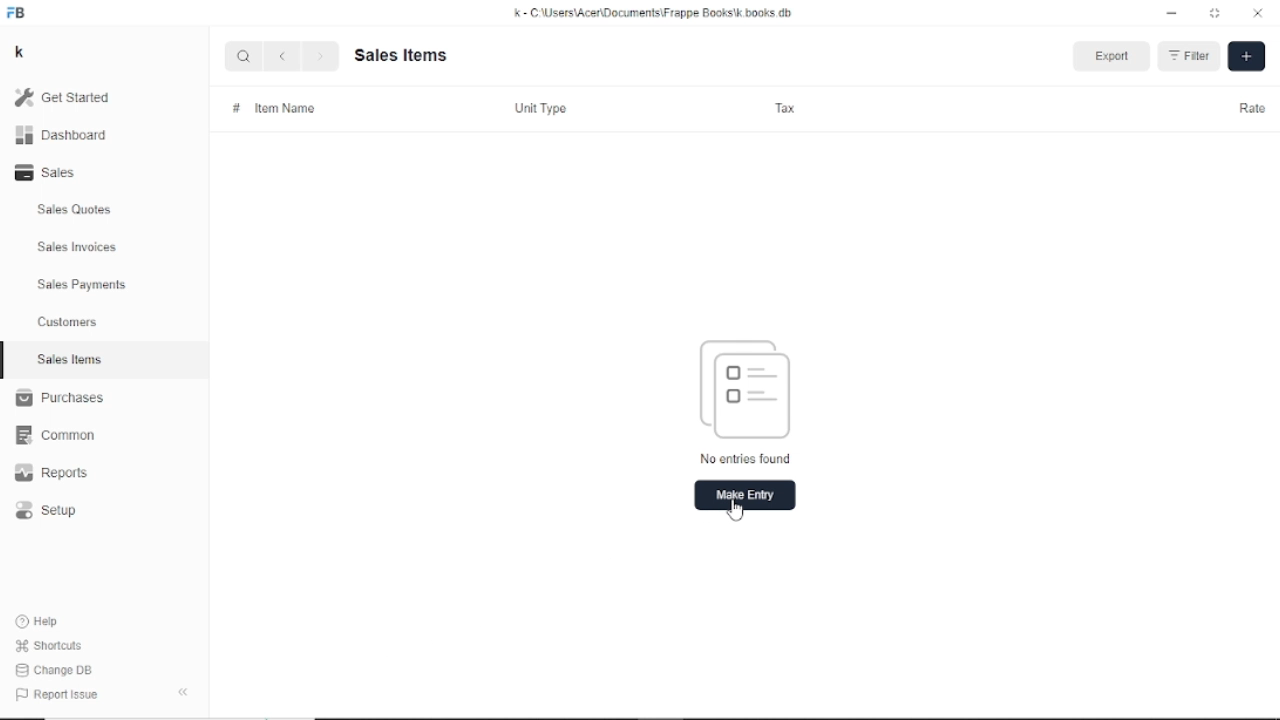 The image size is (1280, 720). What do you see at coordinates (22, 53) in the screenshot?
I see `k` at bounding box center [22, 53].